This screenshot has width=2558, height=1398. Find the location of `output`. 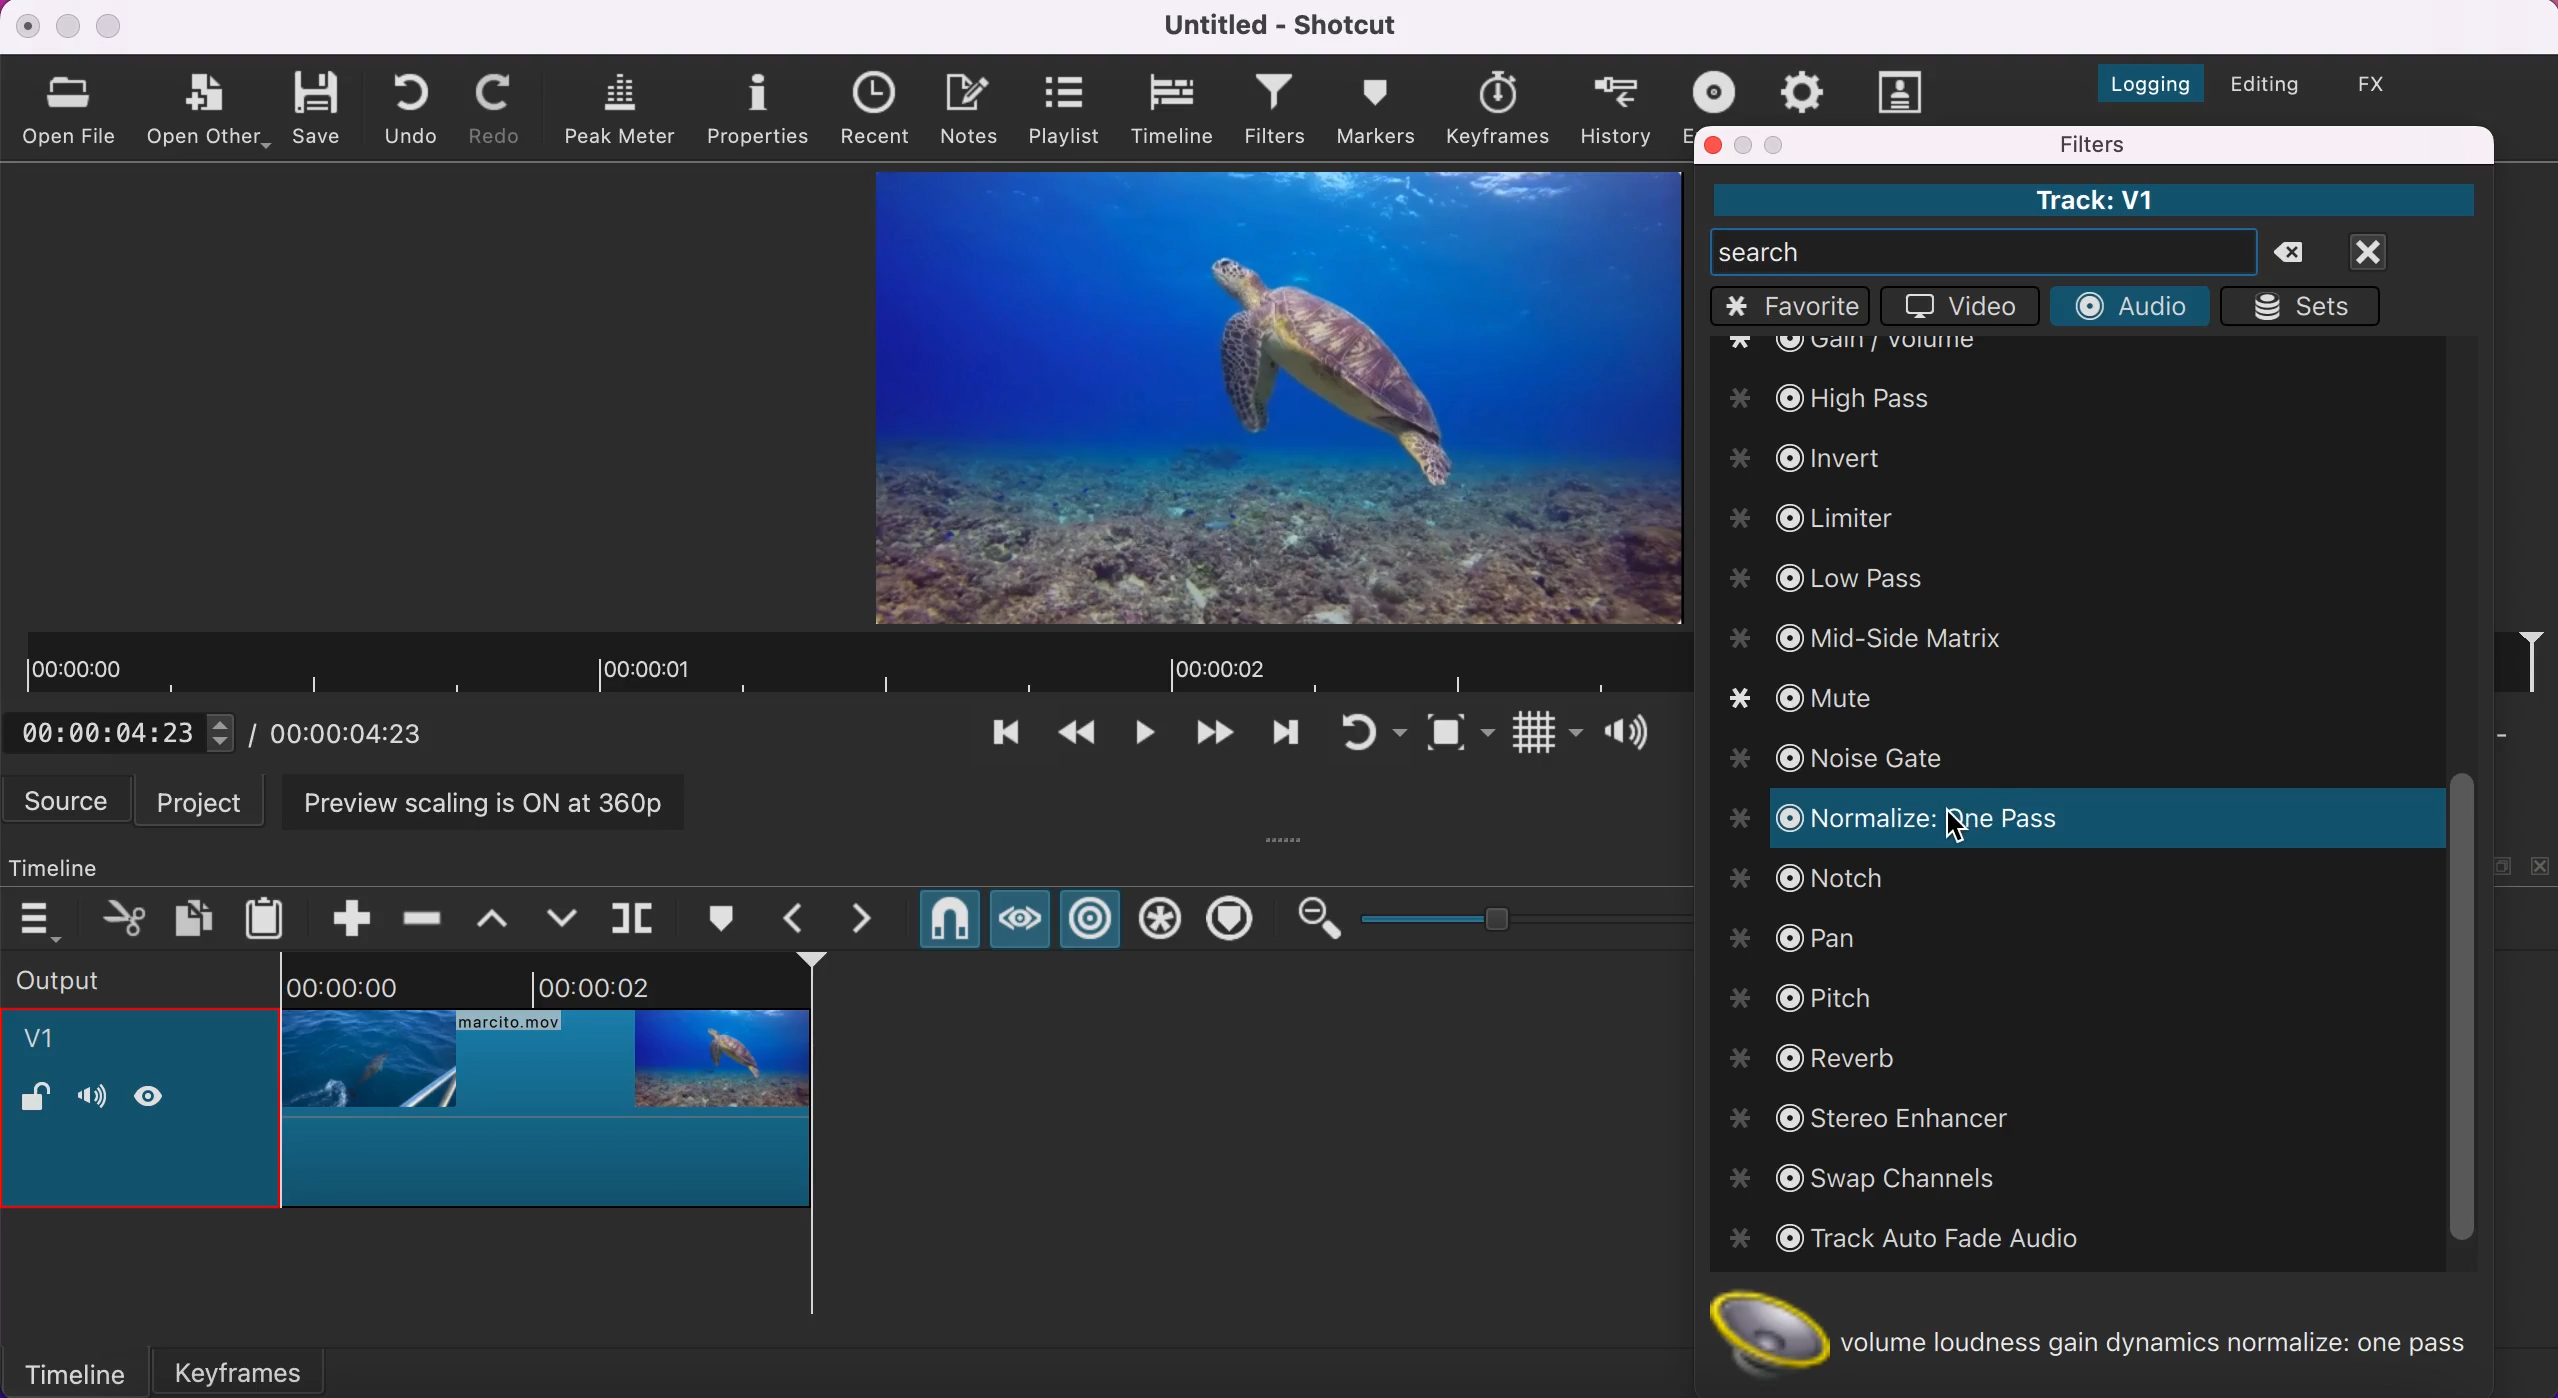

output is located at coordinates (112, 978).